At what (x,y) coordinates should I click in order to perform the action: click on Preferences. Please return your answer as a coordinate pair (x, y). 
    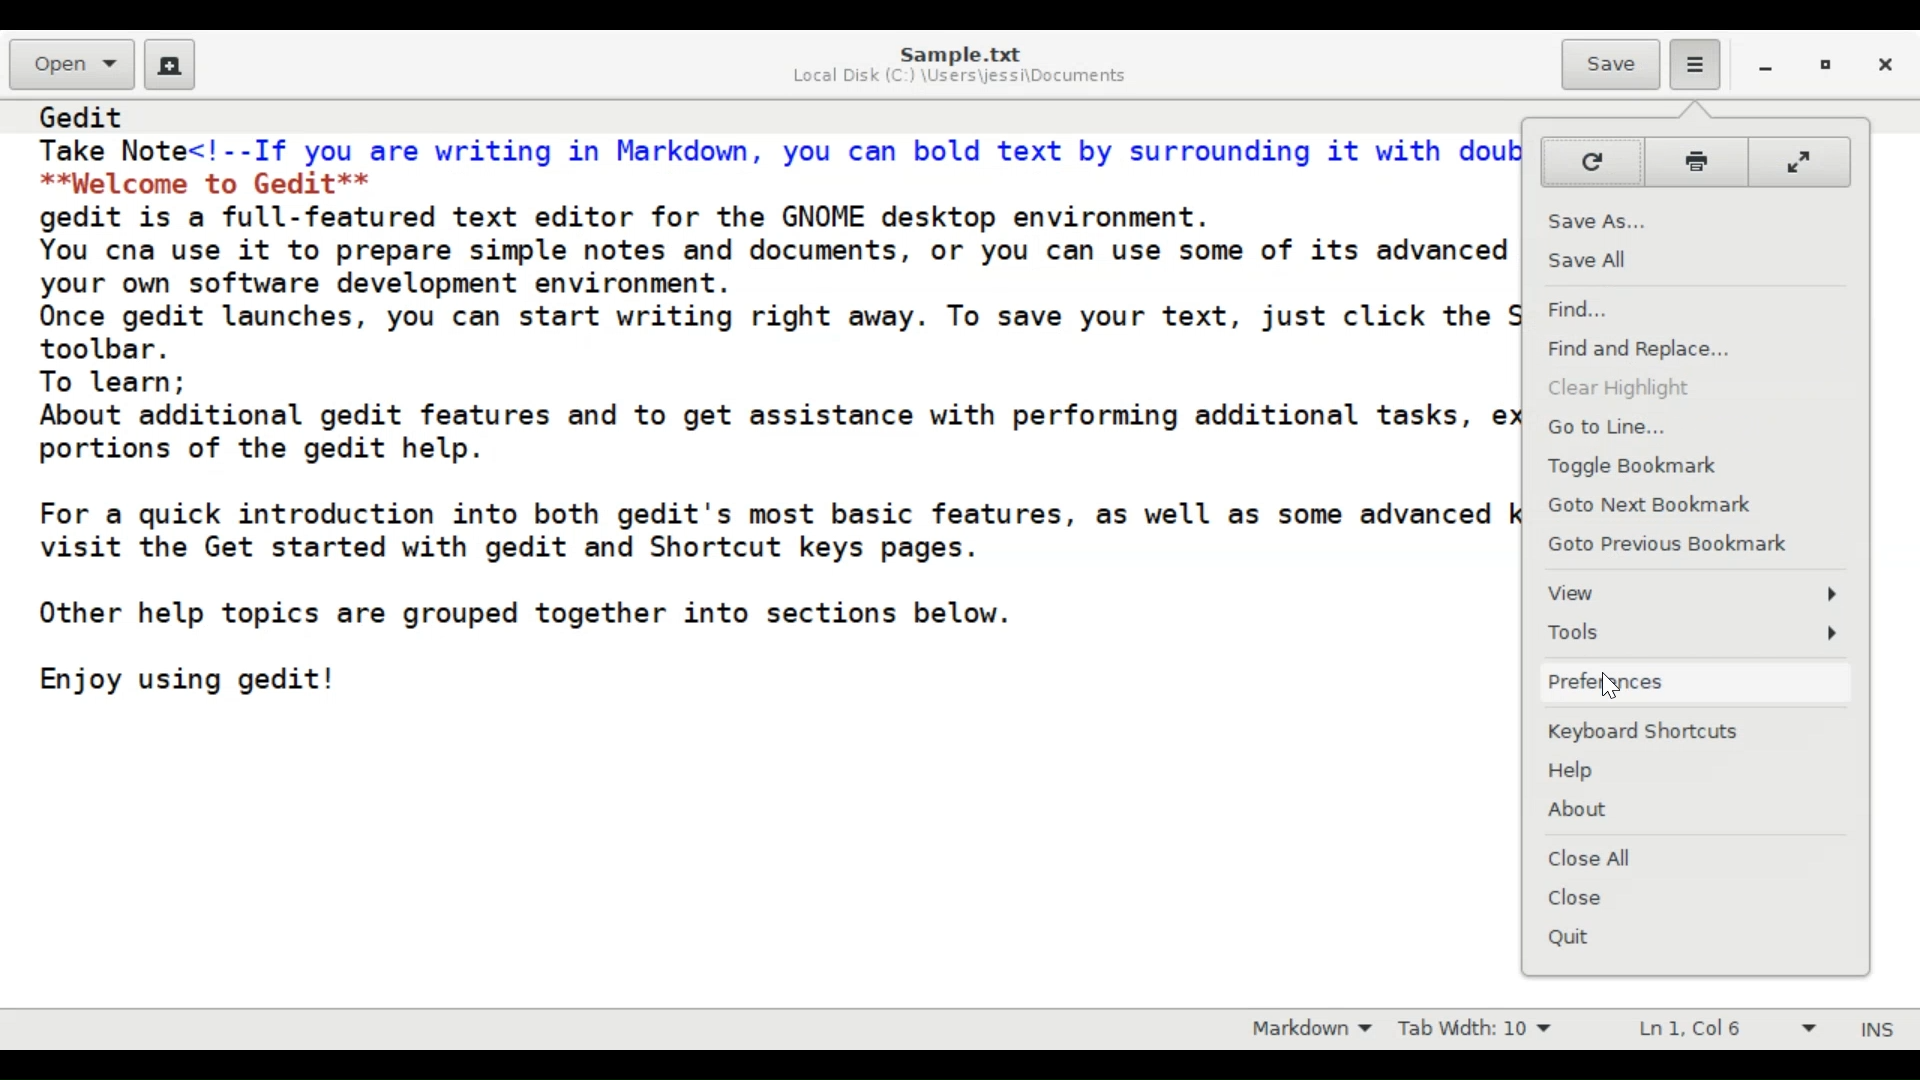
    Looking at the image, I should click on (1693, 679).